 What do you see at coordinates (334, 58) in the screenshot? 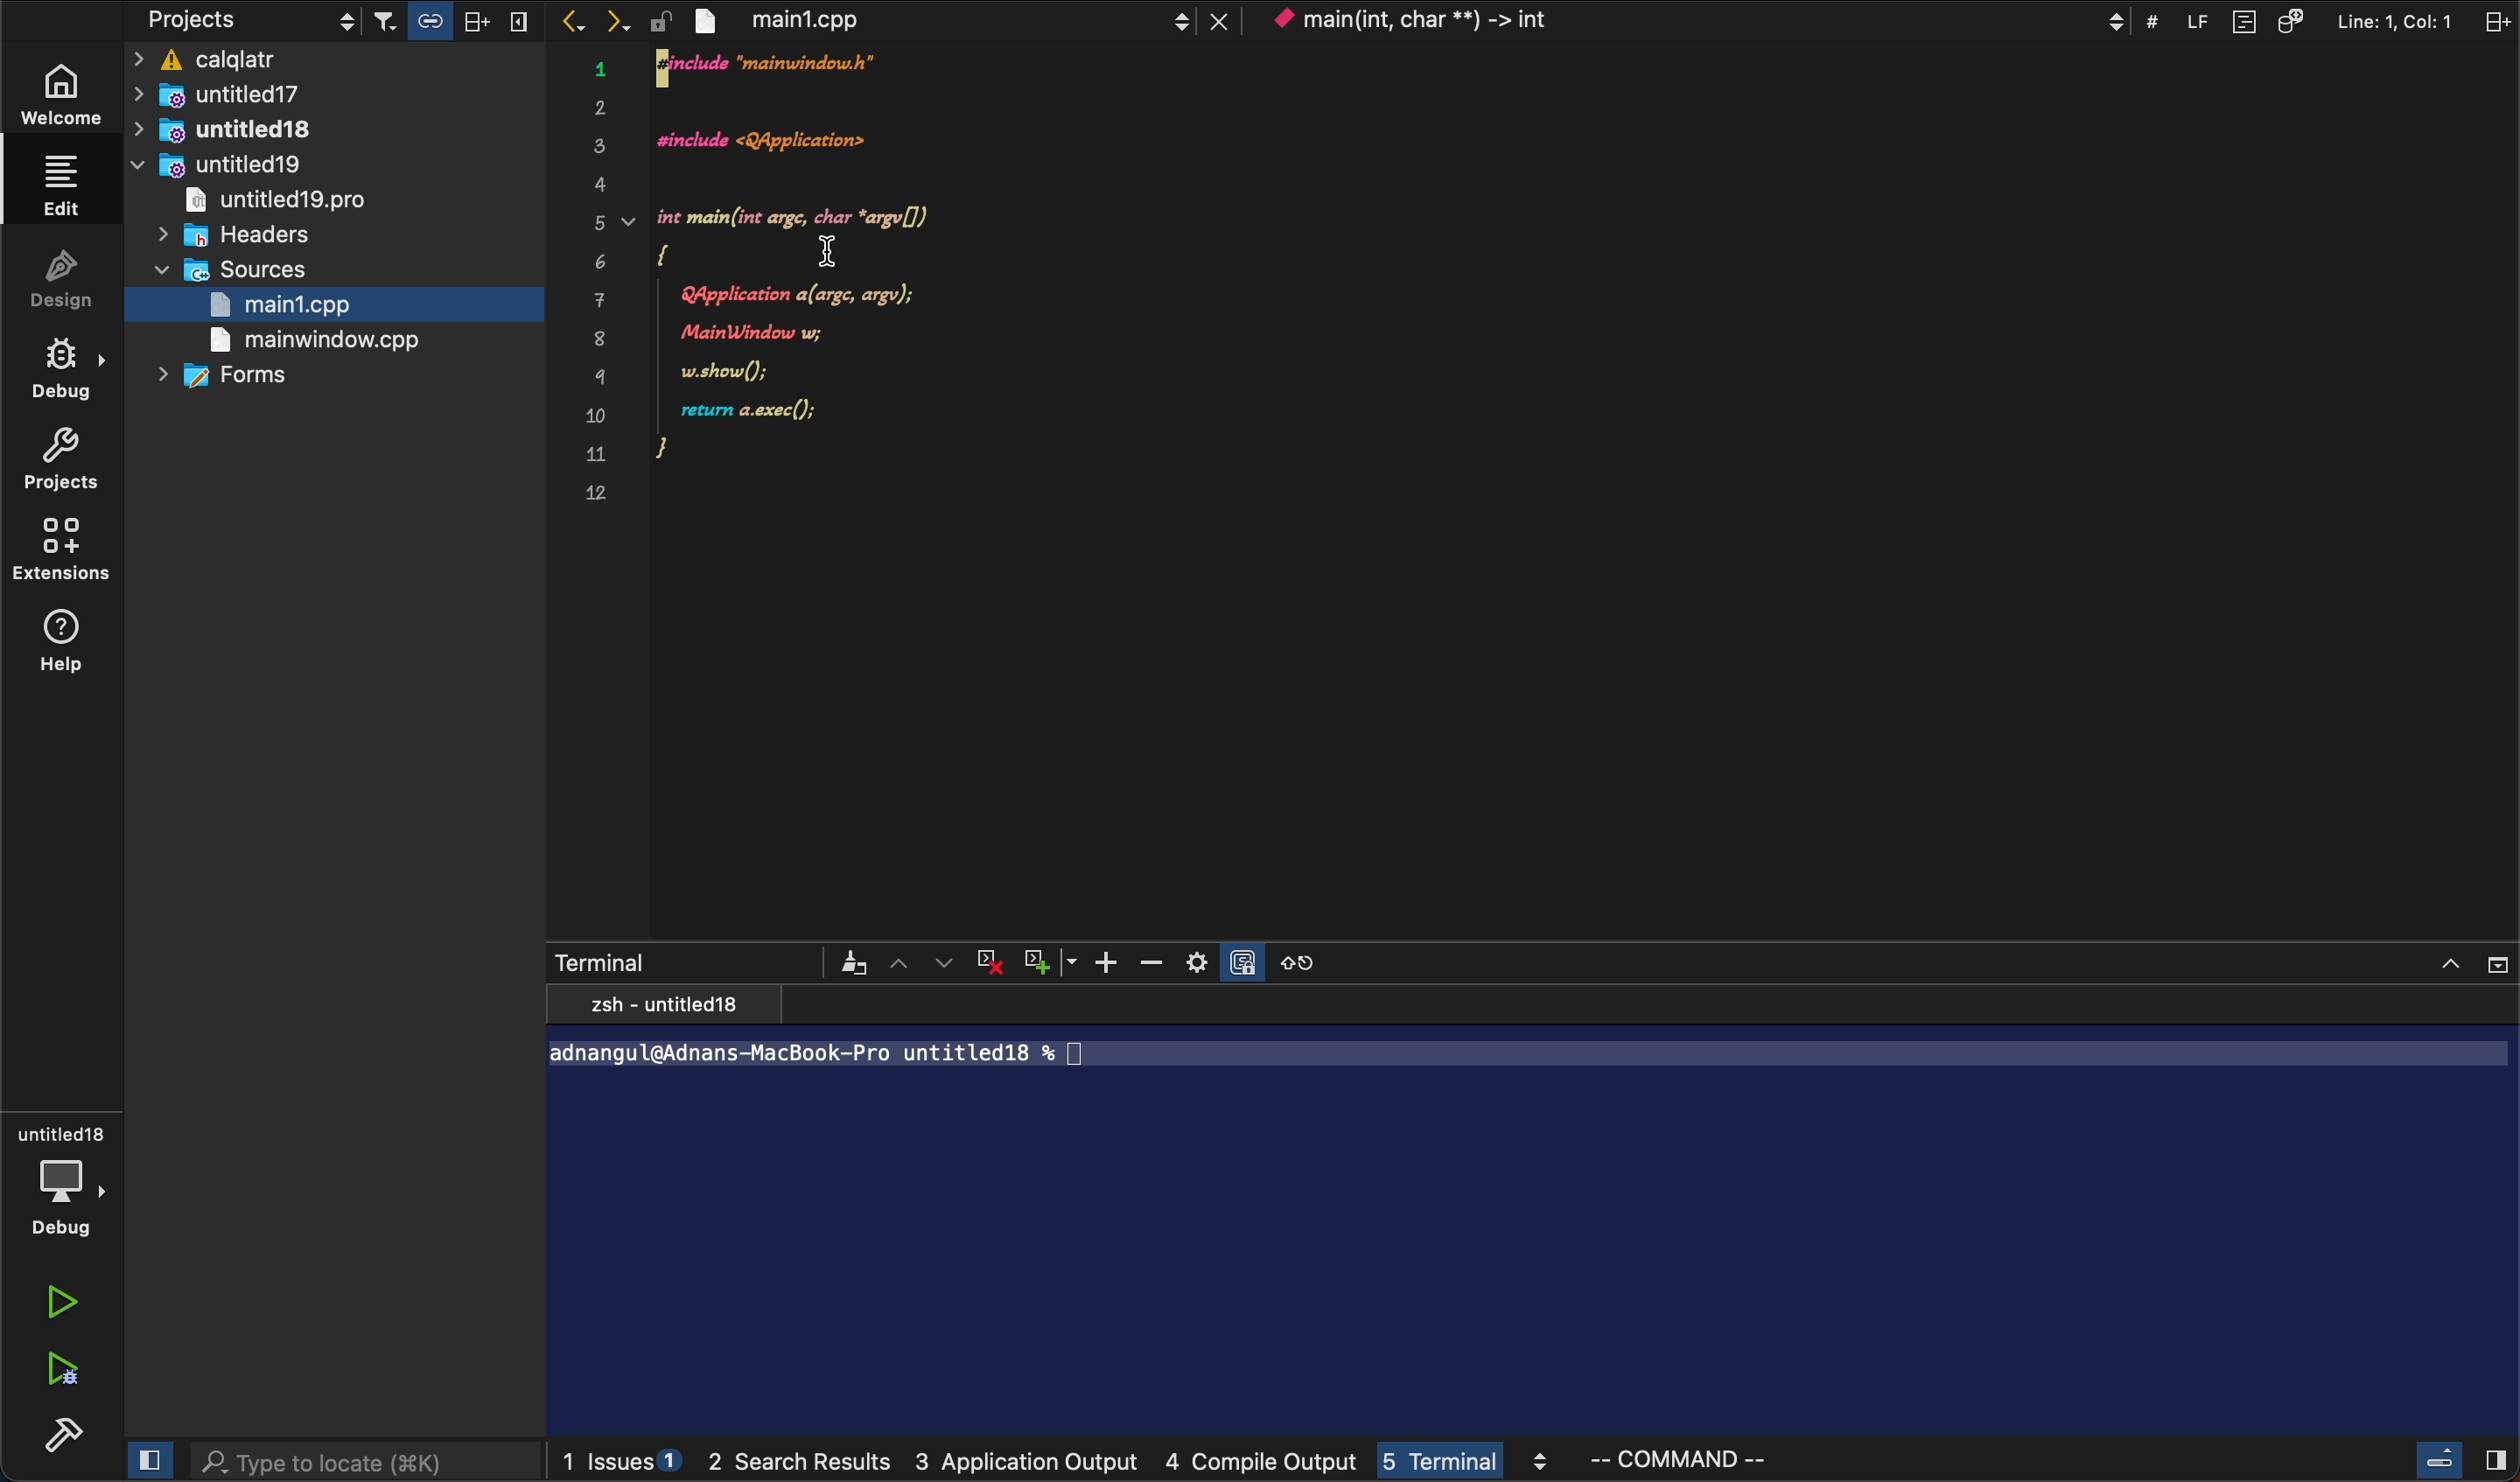
I see `caqlatr` at bounding box center [334, 58].